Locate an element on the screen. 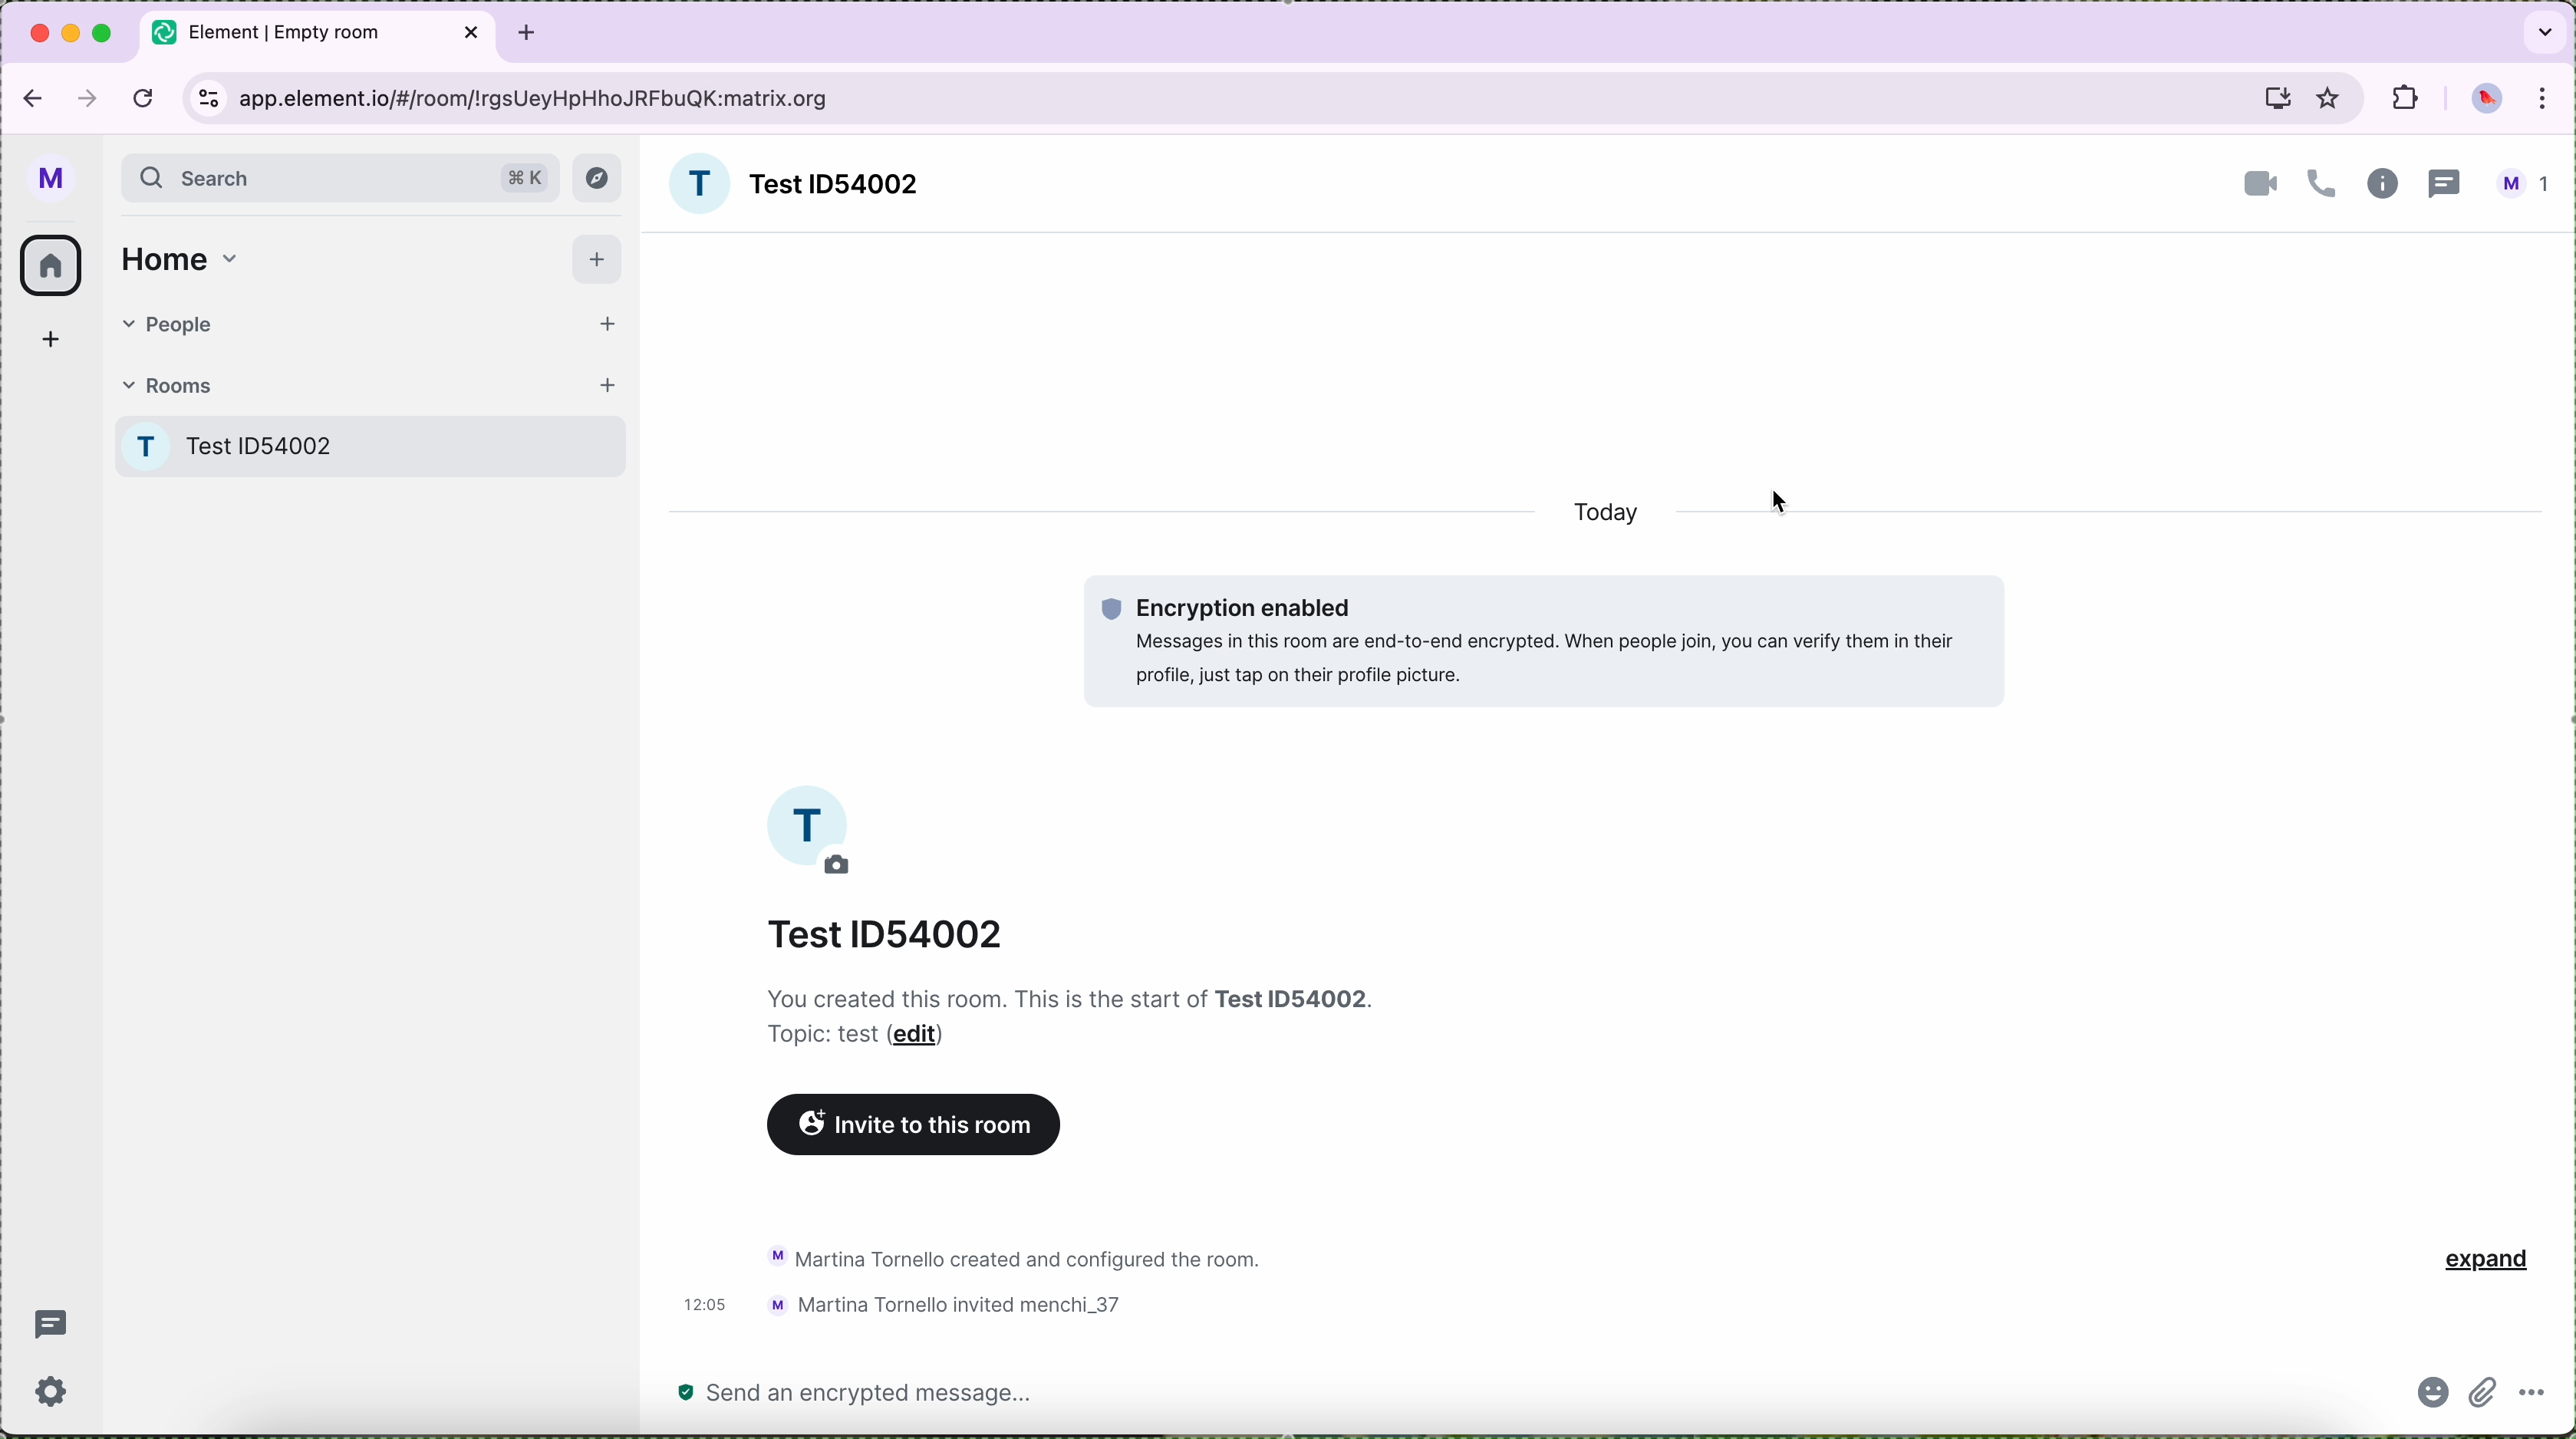 This screenshot has width=2576, height=1439. extensions is located at coordinates (2405, 99).